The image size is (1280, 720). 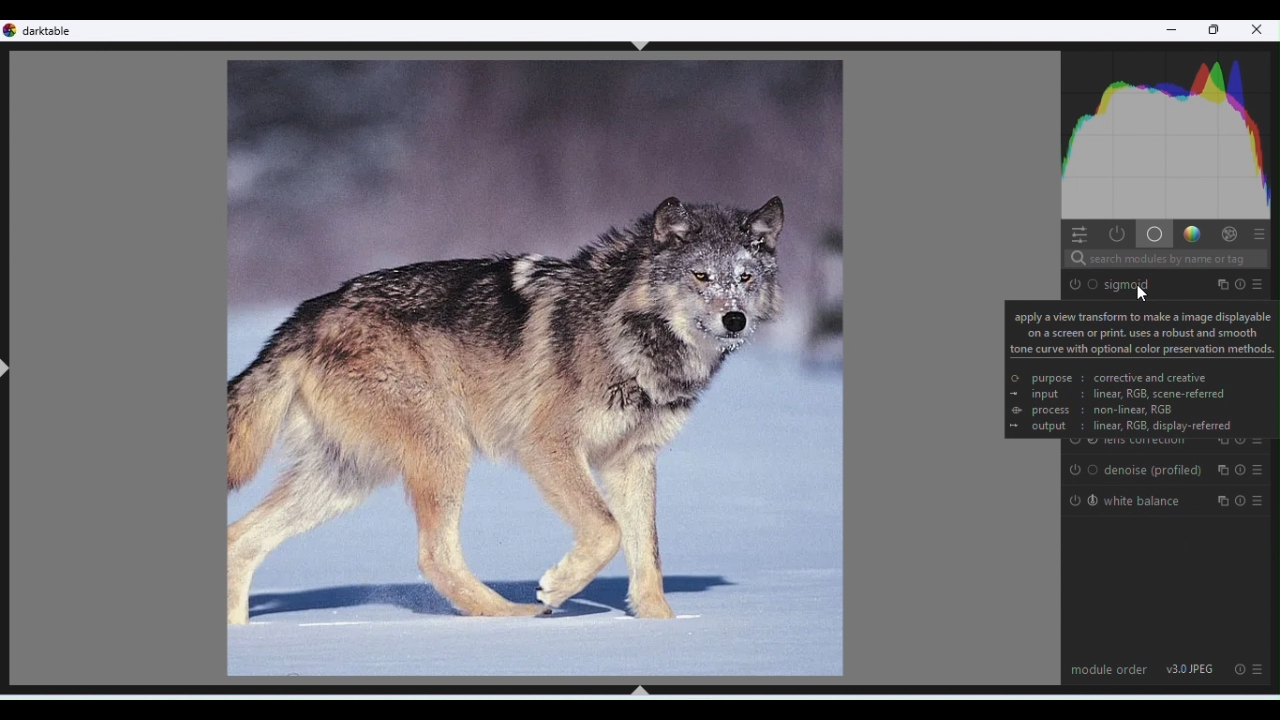 I want to click on Quick access, so click(x=1077, y=233).